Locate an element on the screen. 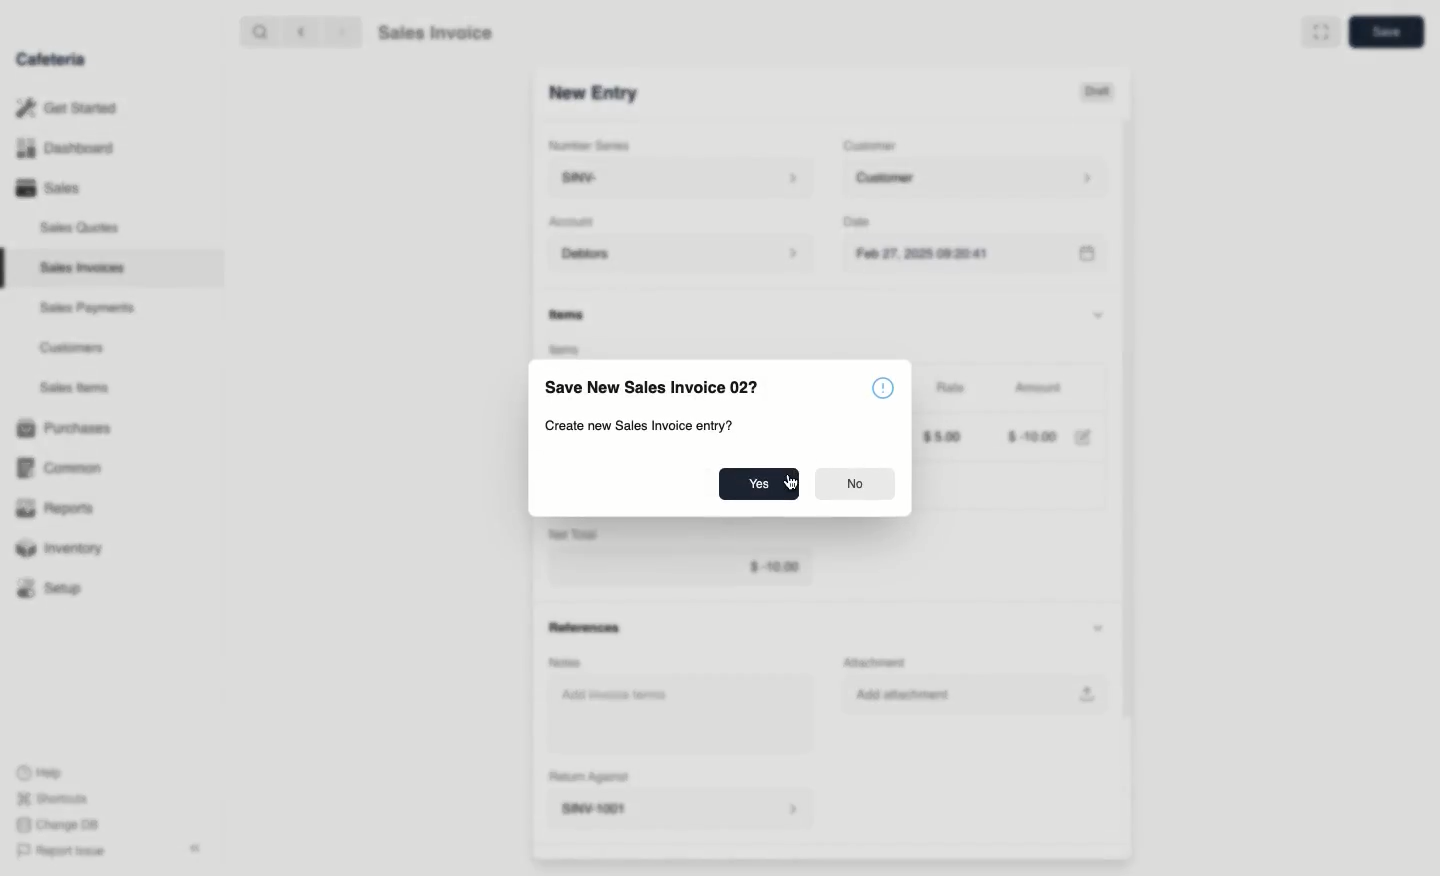  Items is located at coordinates (570, 314).